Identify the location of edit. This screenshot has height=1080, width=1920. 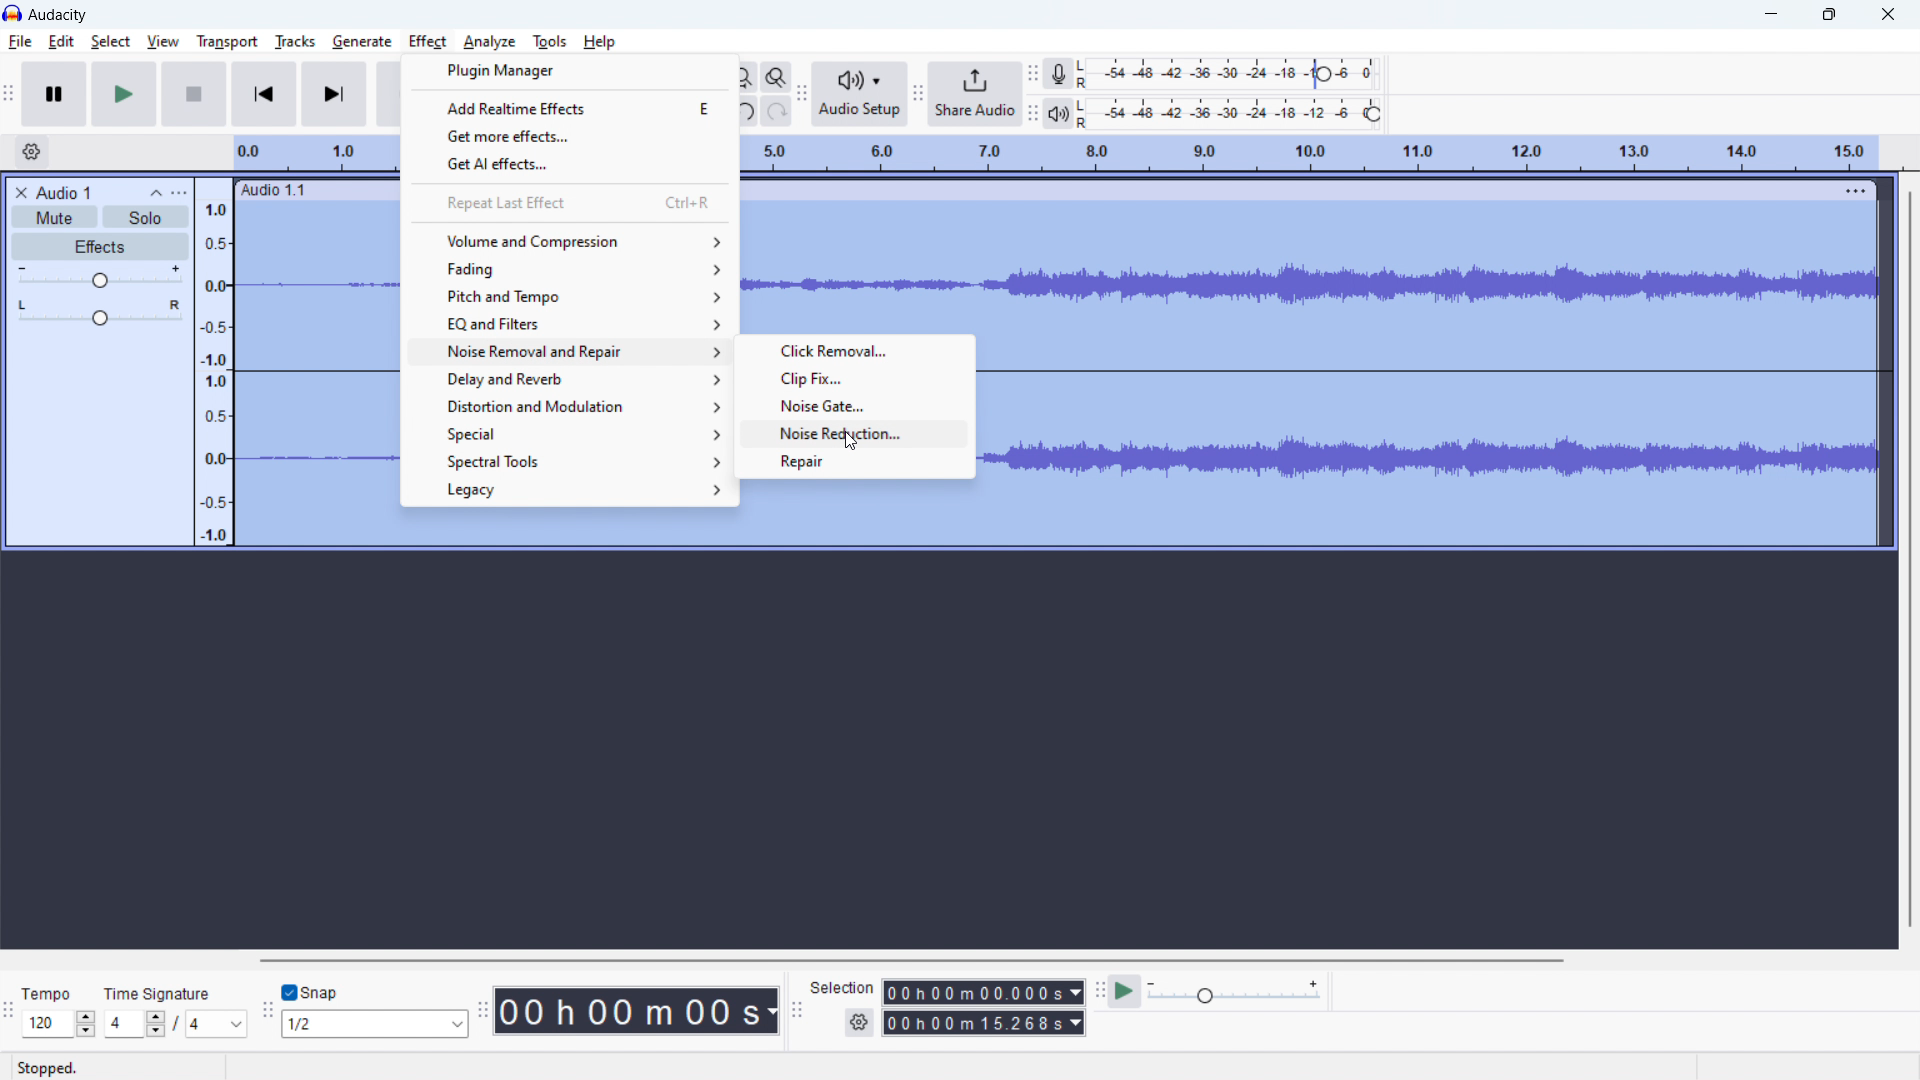
(62, 42).